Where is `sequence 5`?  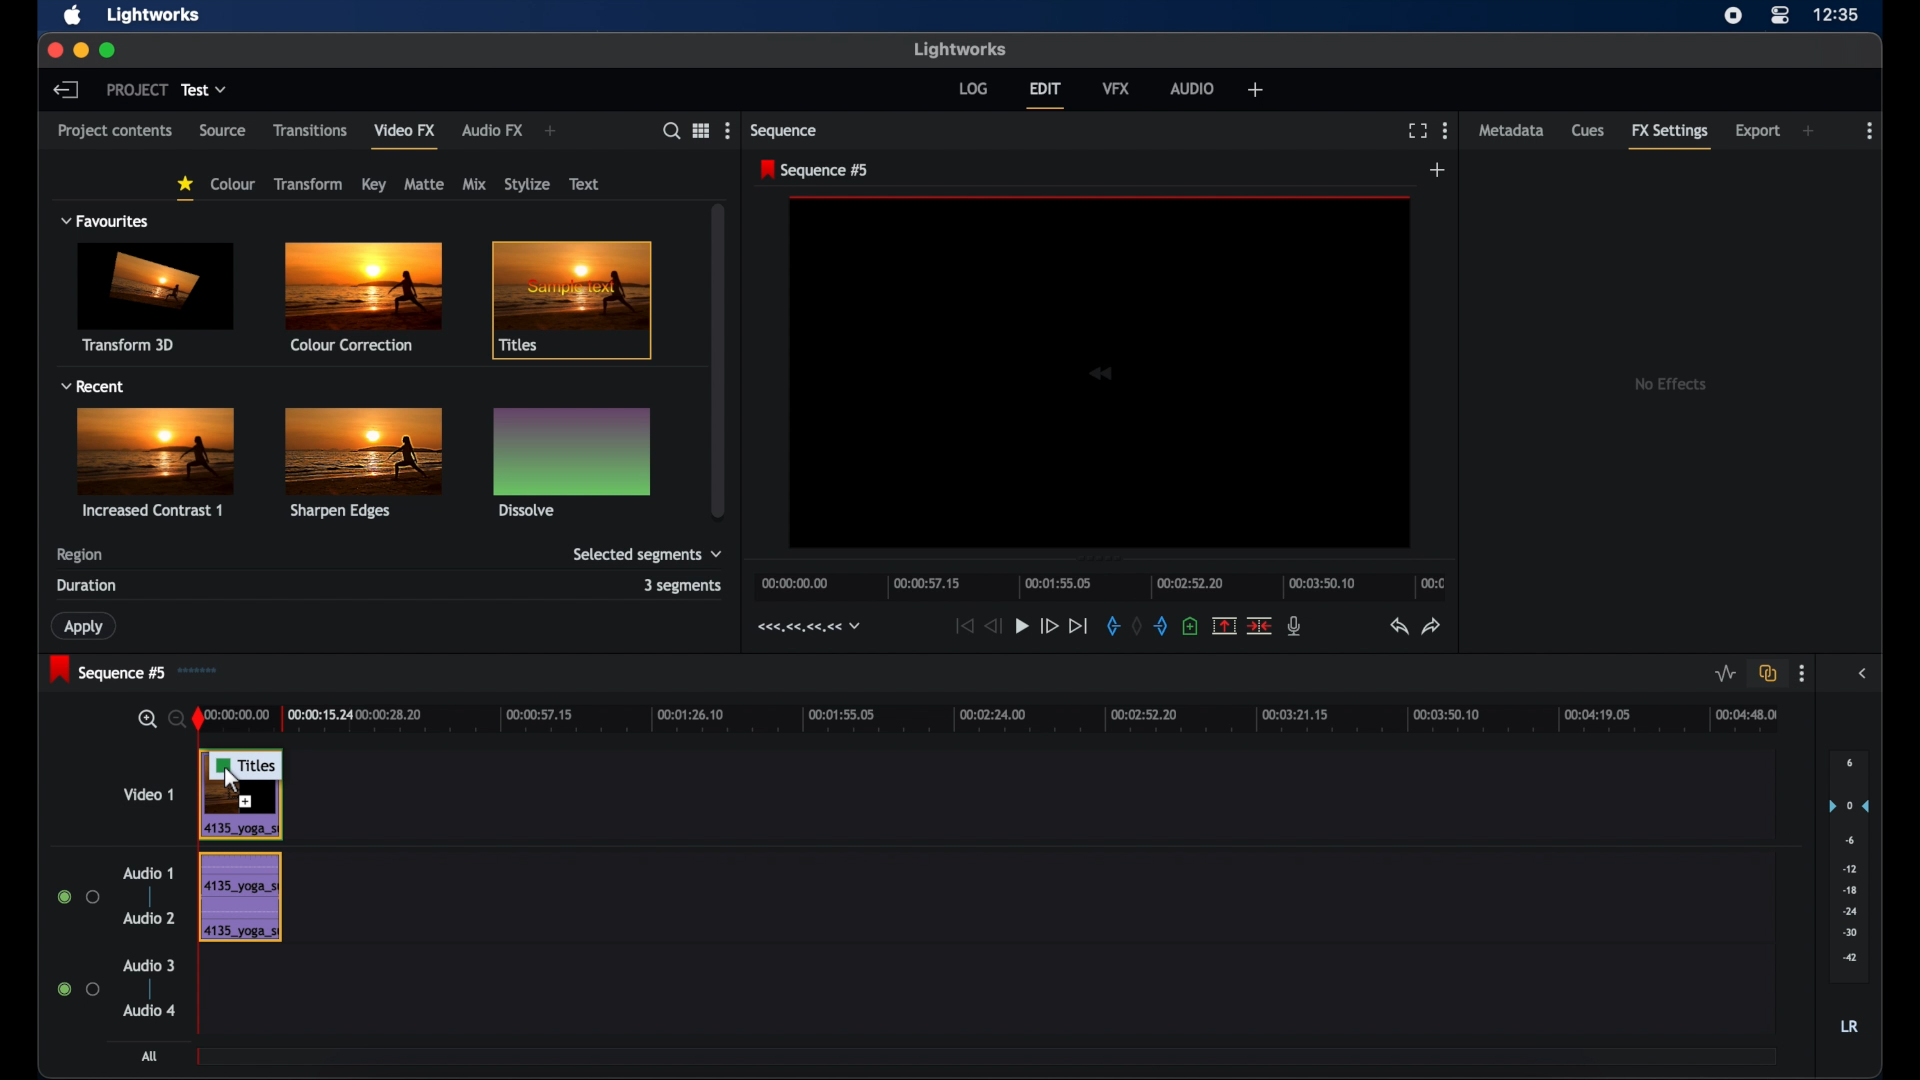
sequence 5 is located at coordinates (107, 670).